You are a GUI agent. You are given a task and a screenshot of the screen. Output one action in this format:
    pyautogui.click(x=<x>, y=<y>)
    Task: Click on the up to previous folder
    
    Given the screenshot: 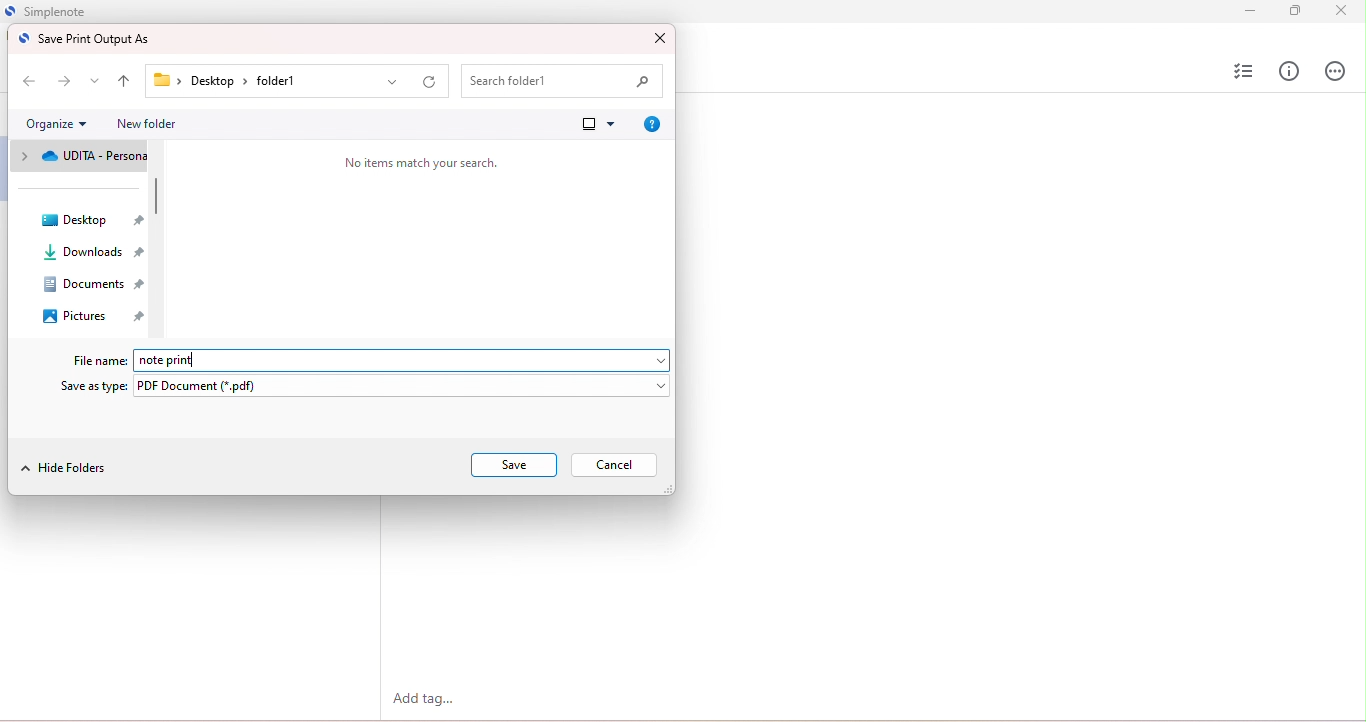 What is the action you would take?
    pyautogui.click(x=125, y=83)
    